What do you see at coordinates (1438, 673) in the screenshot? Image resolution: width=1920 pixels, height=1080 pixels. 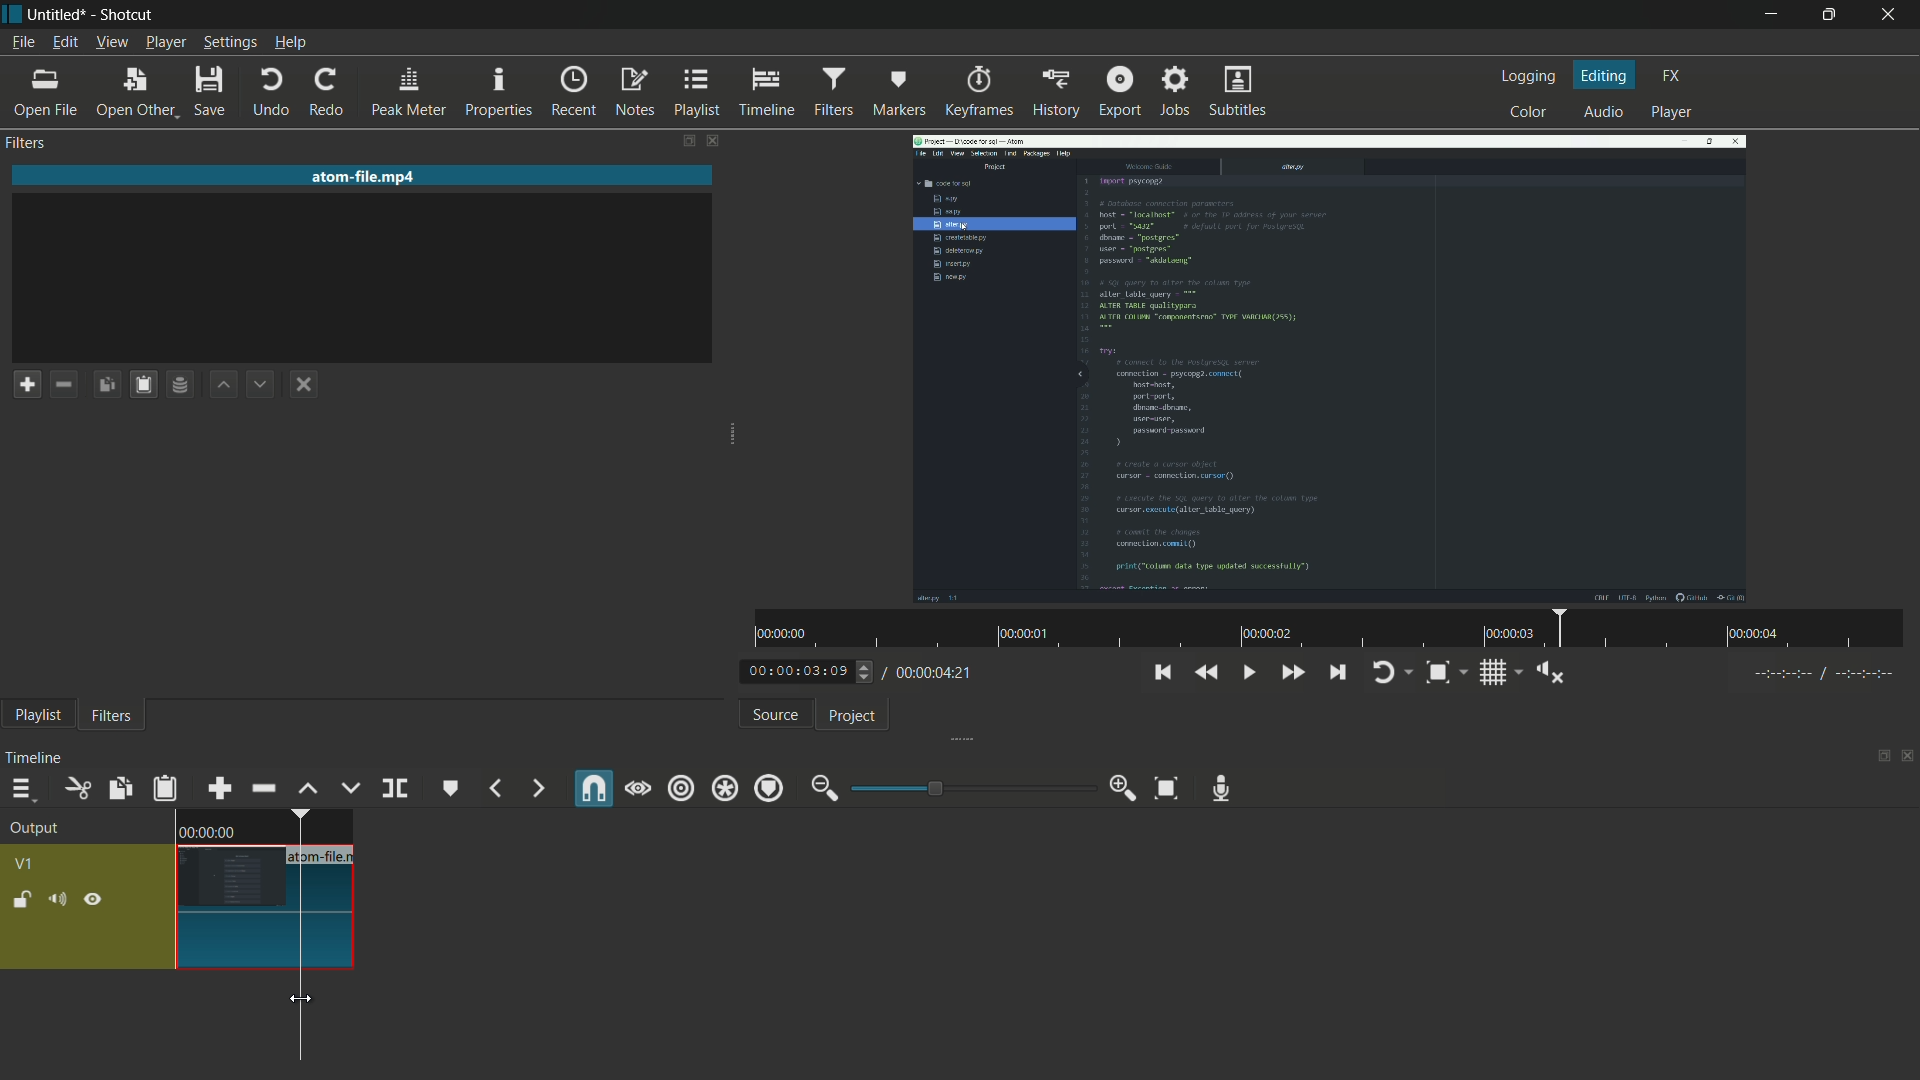 I see `toggle zoom` at bounding box center [1438, 673].